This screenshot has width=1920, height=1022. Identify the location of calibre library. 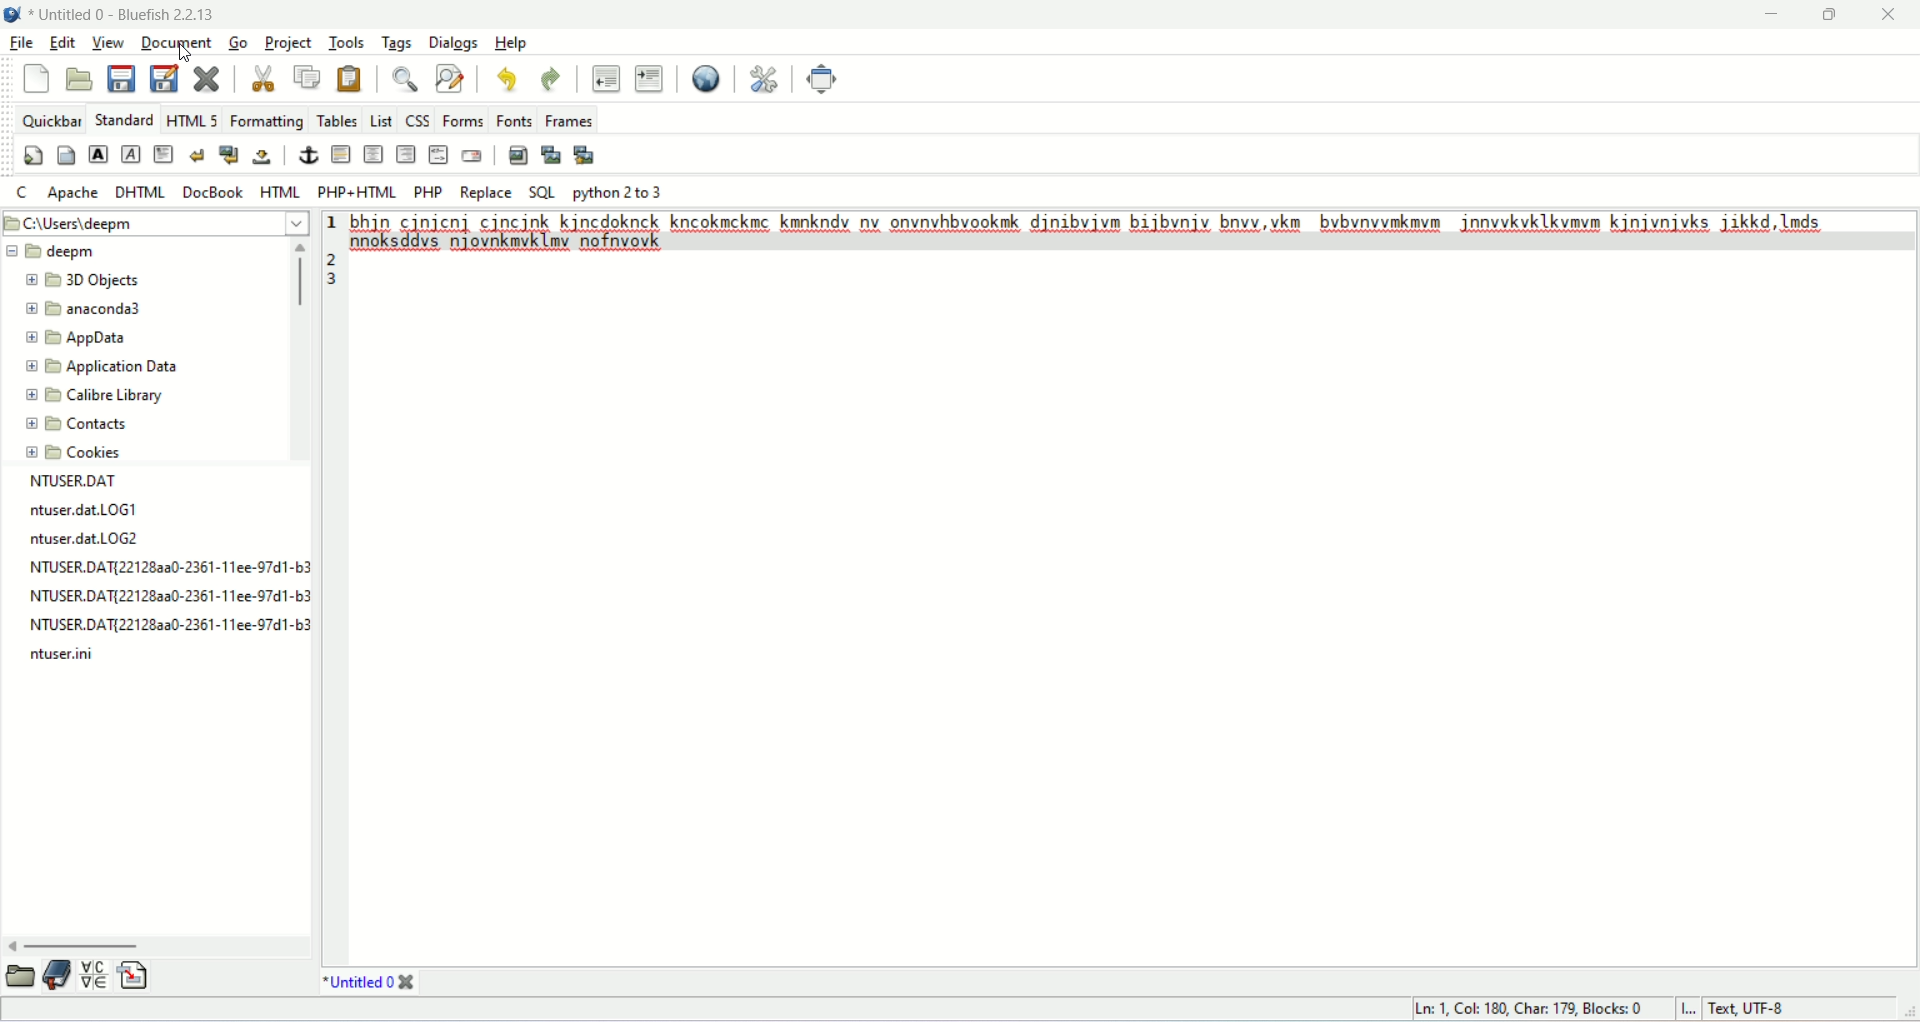
(103, 396).